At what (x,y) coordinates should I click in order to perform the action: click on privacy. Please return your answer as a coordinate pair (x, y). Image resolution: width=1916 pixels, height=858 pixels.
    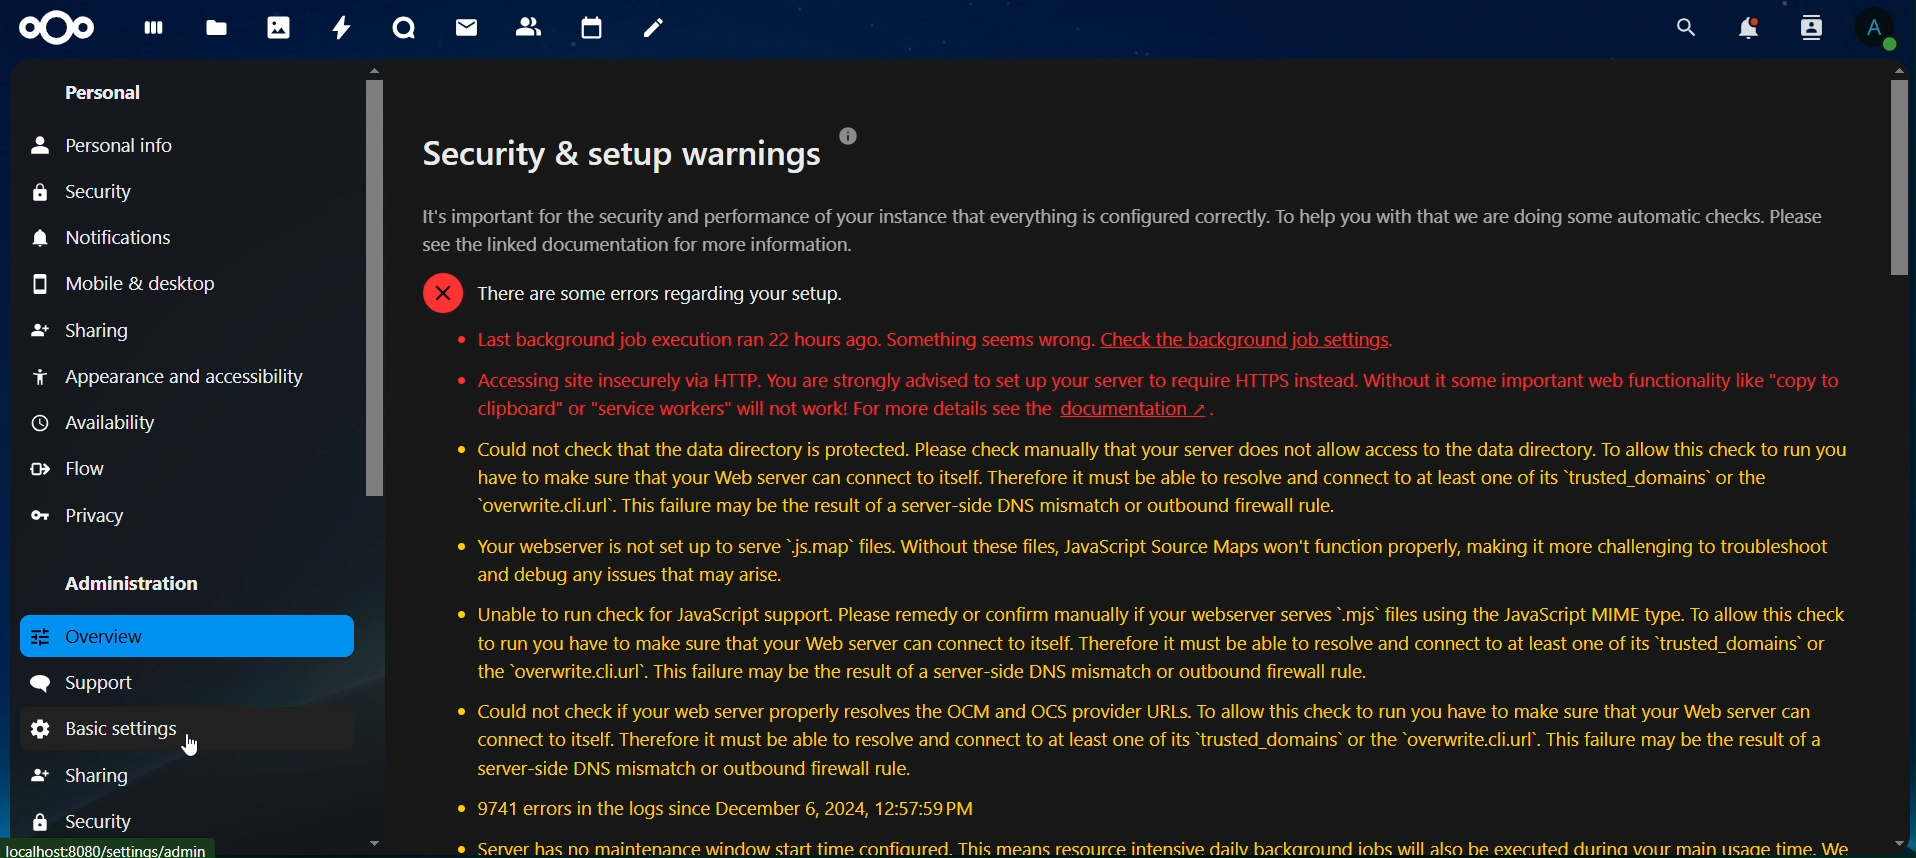
    Looking at the image, I should click on (80, 516).